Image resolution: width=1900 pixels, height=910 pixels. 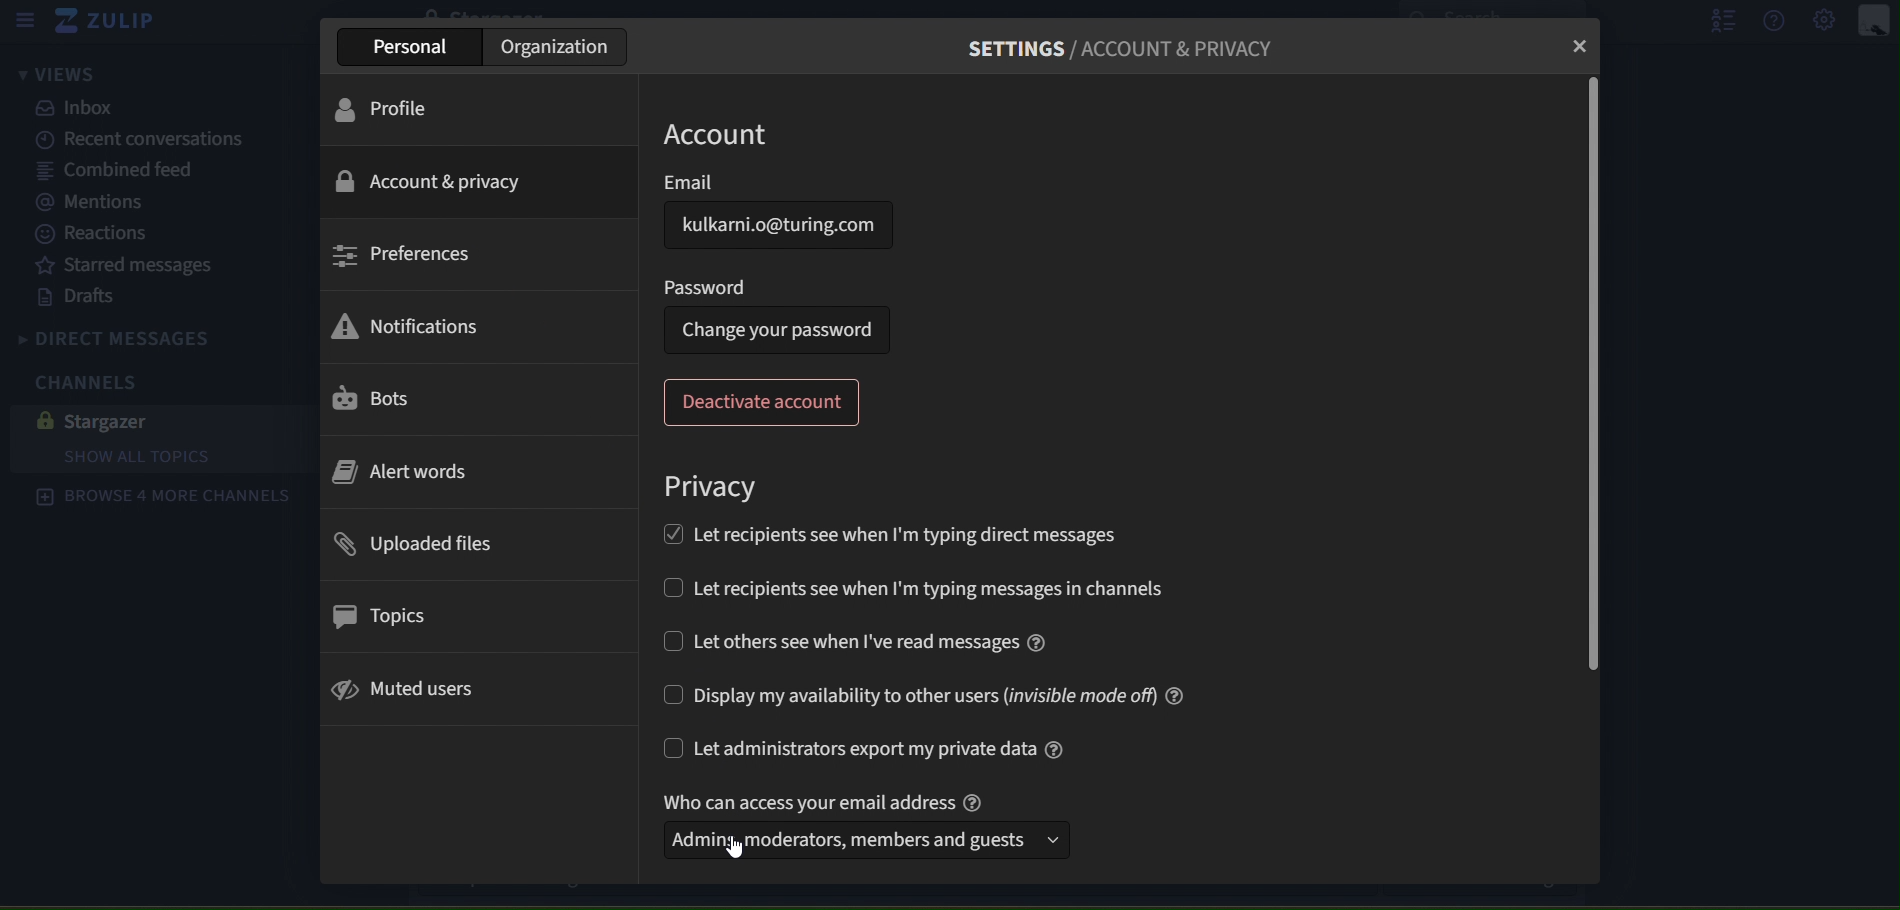 I want to click on personal menu, so click(x=1875, y=21).